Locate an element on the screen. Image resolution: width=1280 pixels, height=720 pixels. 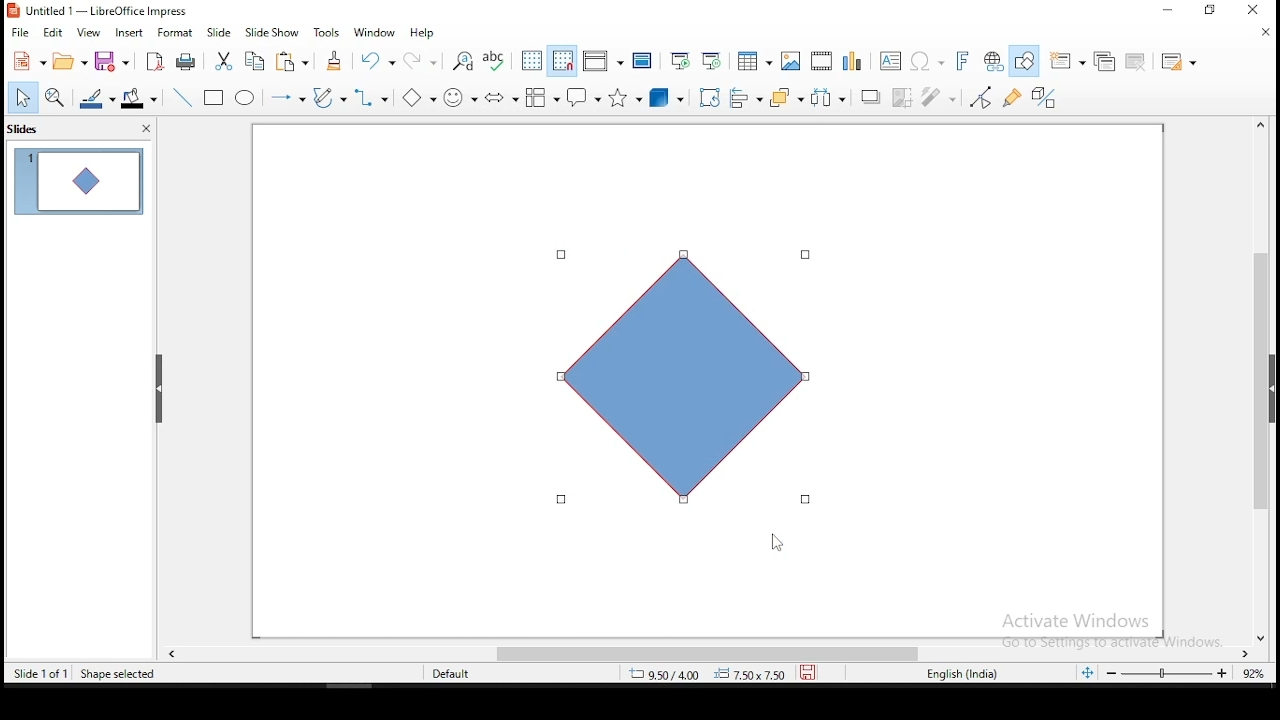
block arrows is located at coordinates (502, 99).